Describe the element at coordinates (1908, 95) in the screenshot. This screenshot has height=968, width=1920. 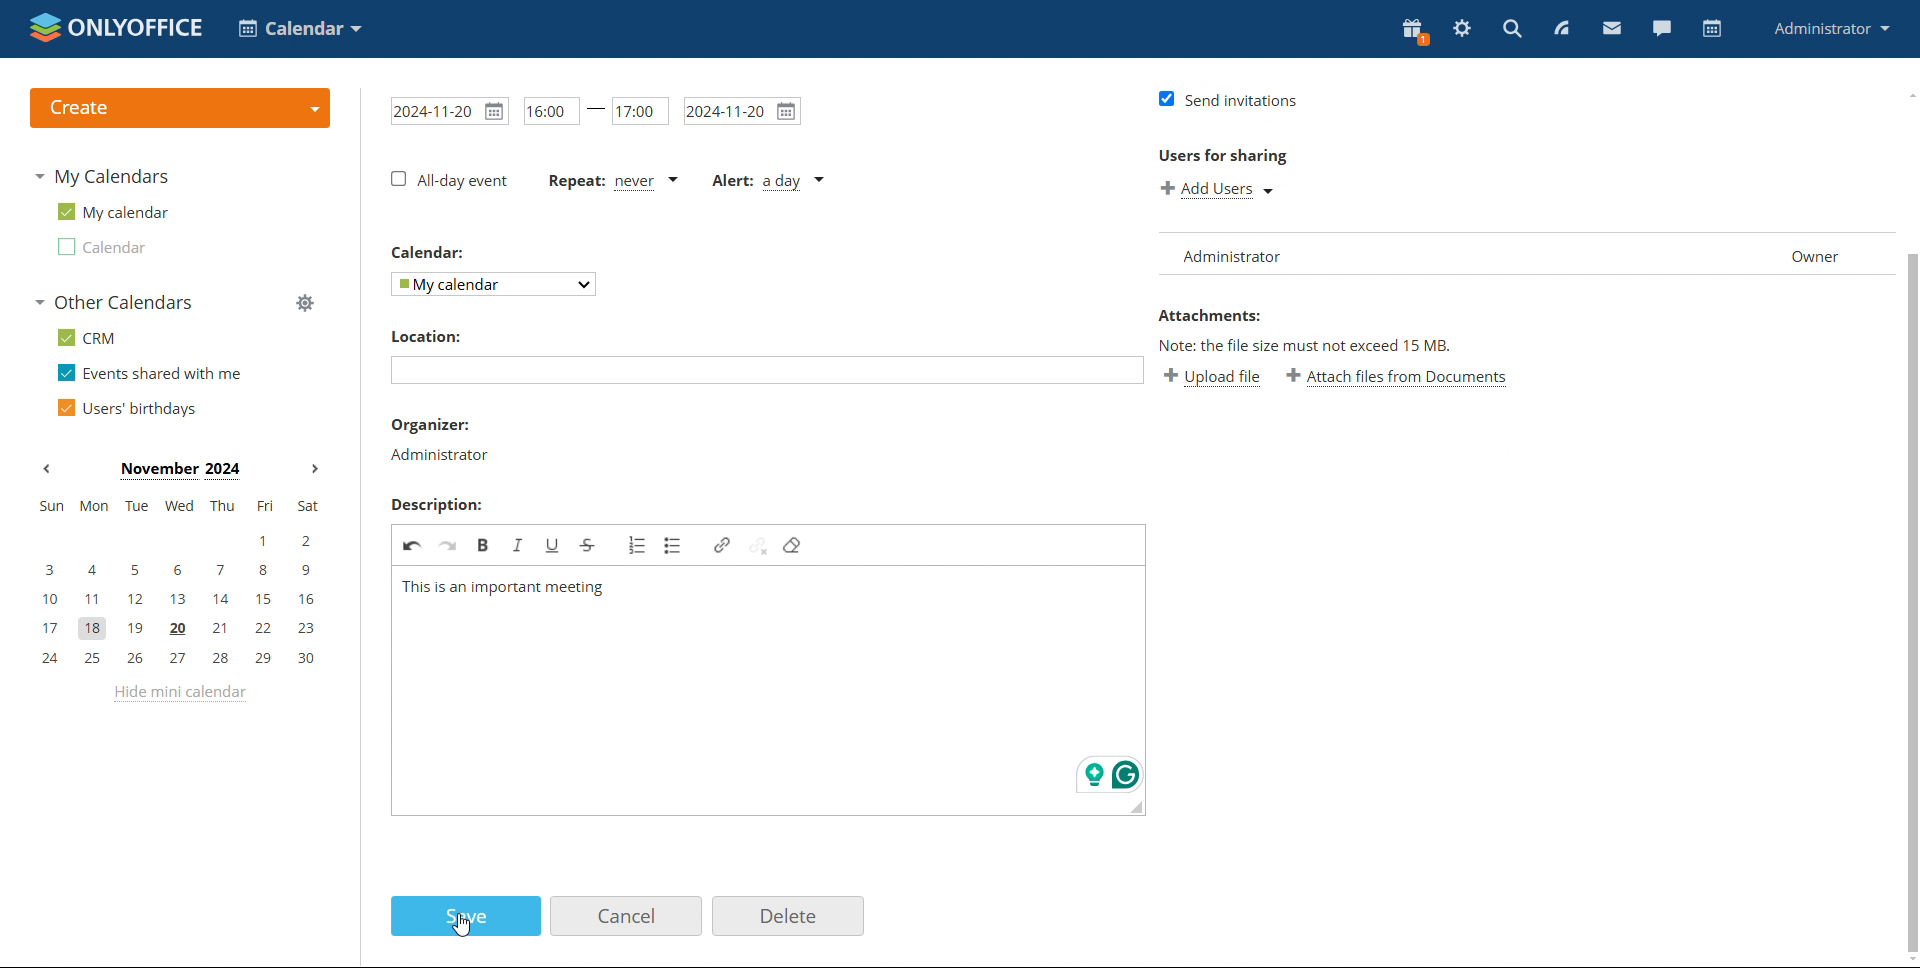
I see `Scroll up` at that location.